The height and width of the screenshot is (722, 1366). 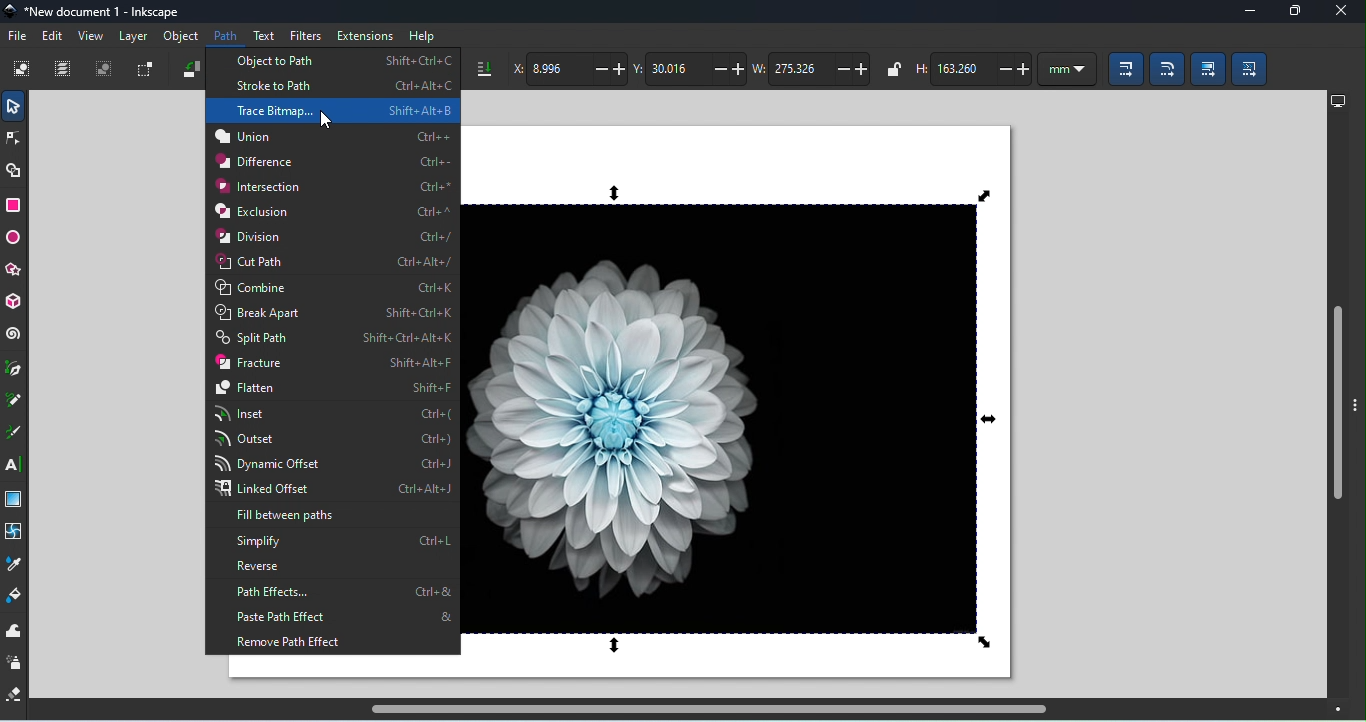 I want to click on Shape builder tool, so click(x=13, y=172).